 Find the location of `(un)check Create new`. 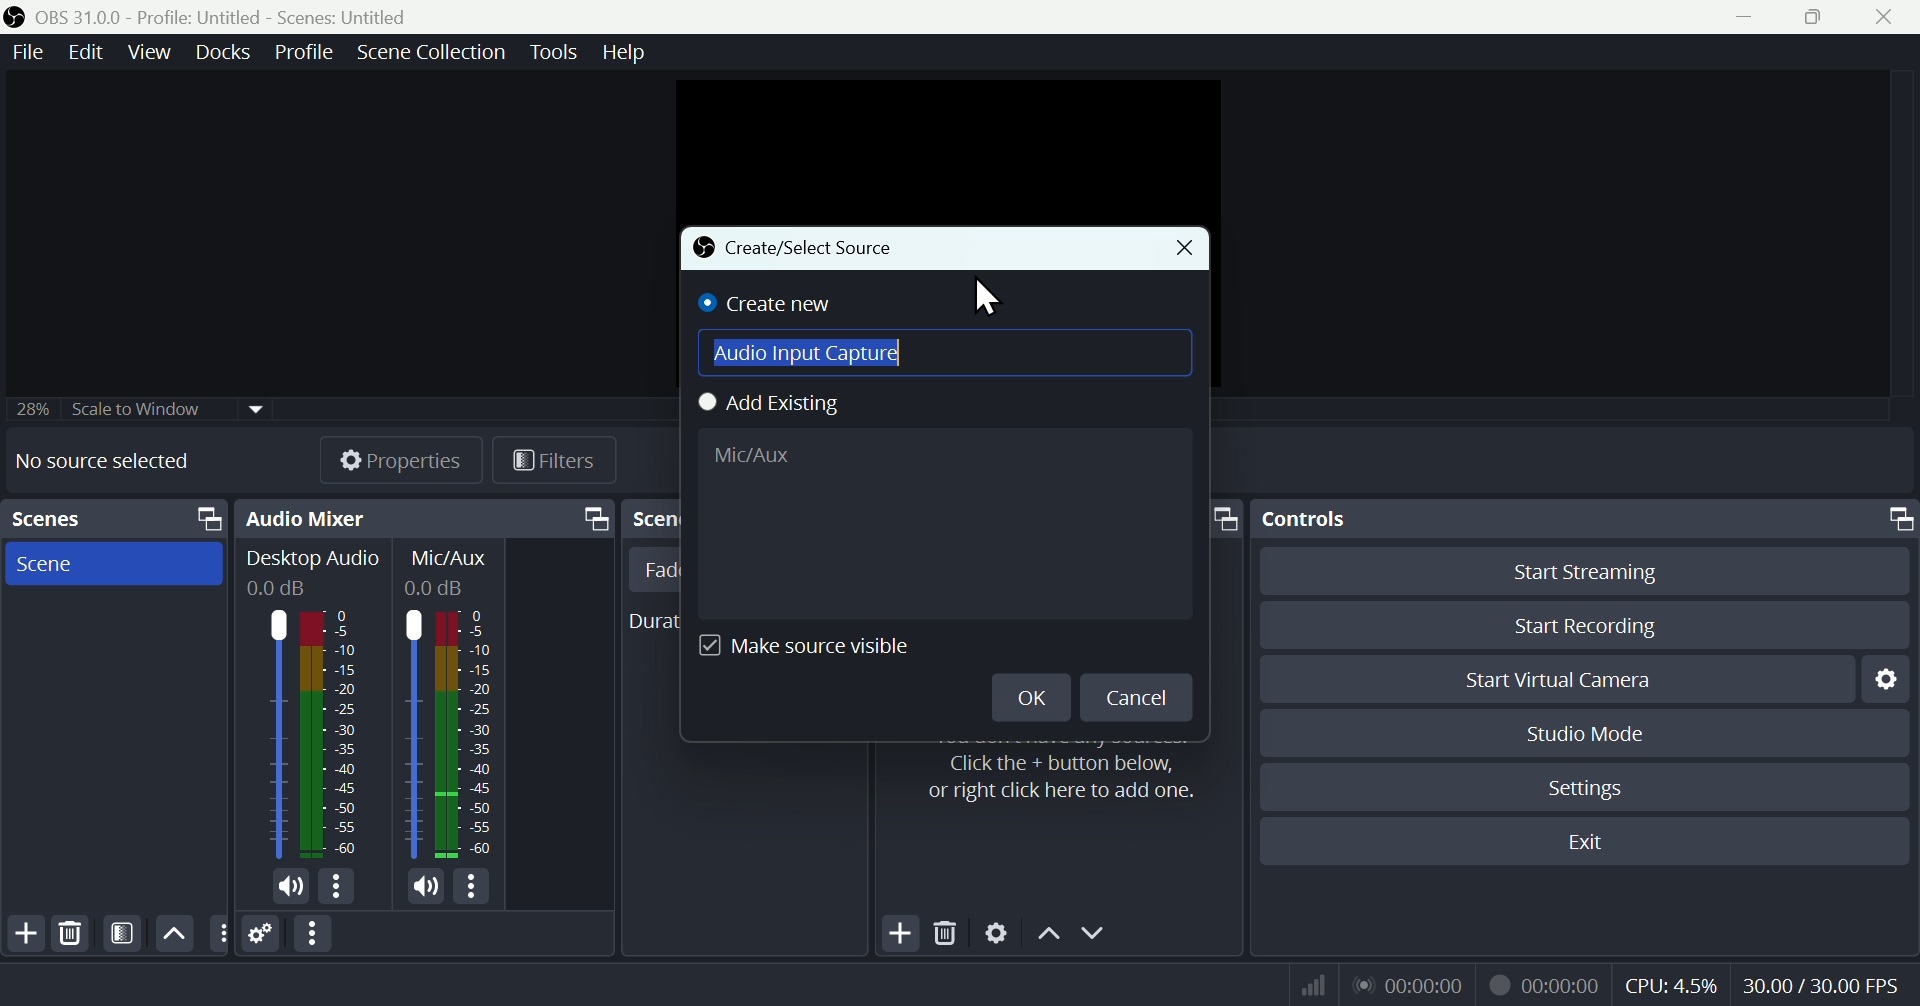

(un)check Create new is located at coordinates (769, 303).